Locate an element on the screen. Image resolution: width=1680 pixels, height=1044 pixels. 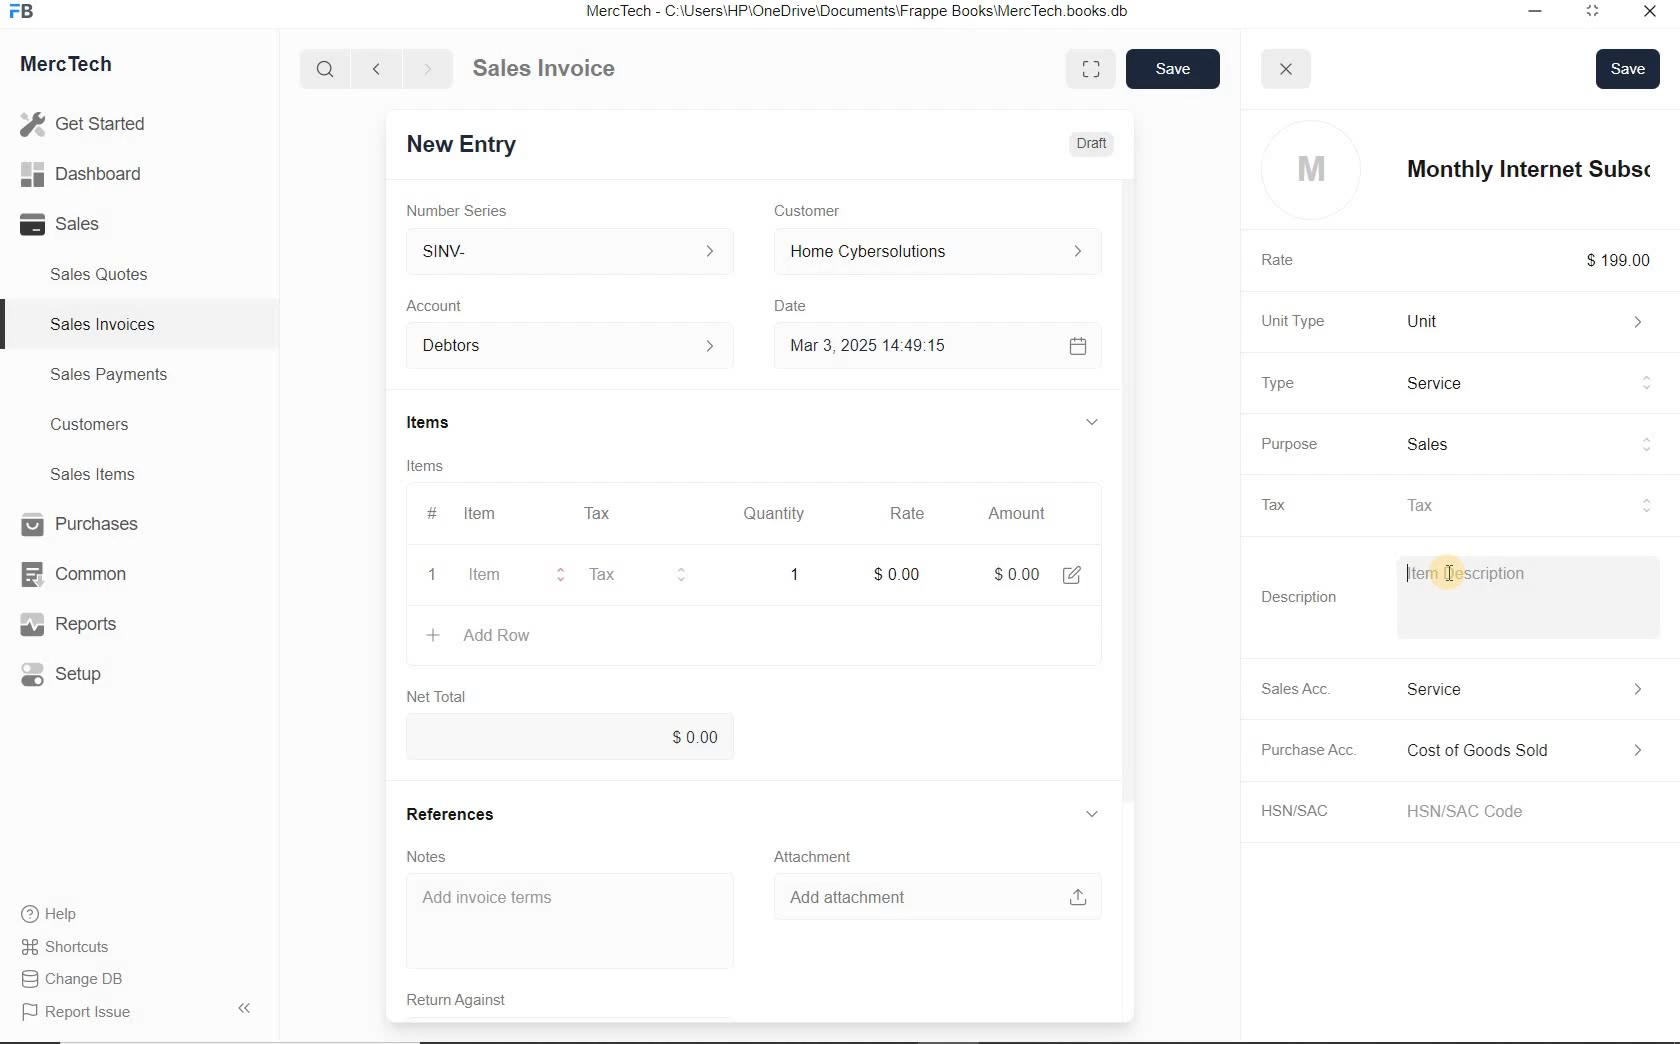
Sales Invoices is located at coordinates (104, 324).